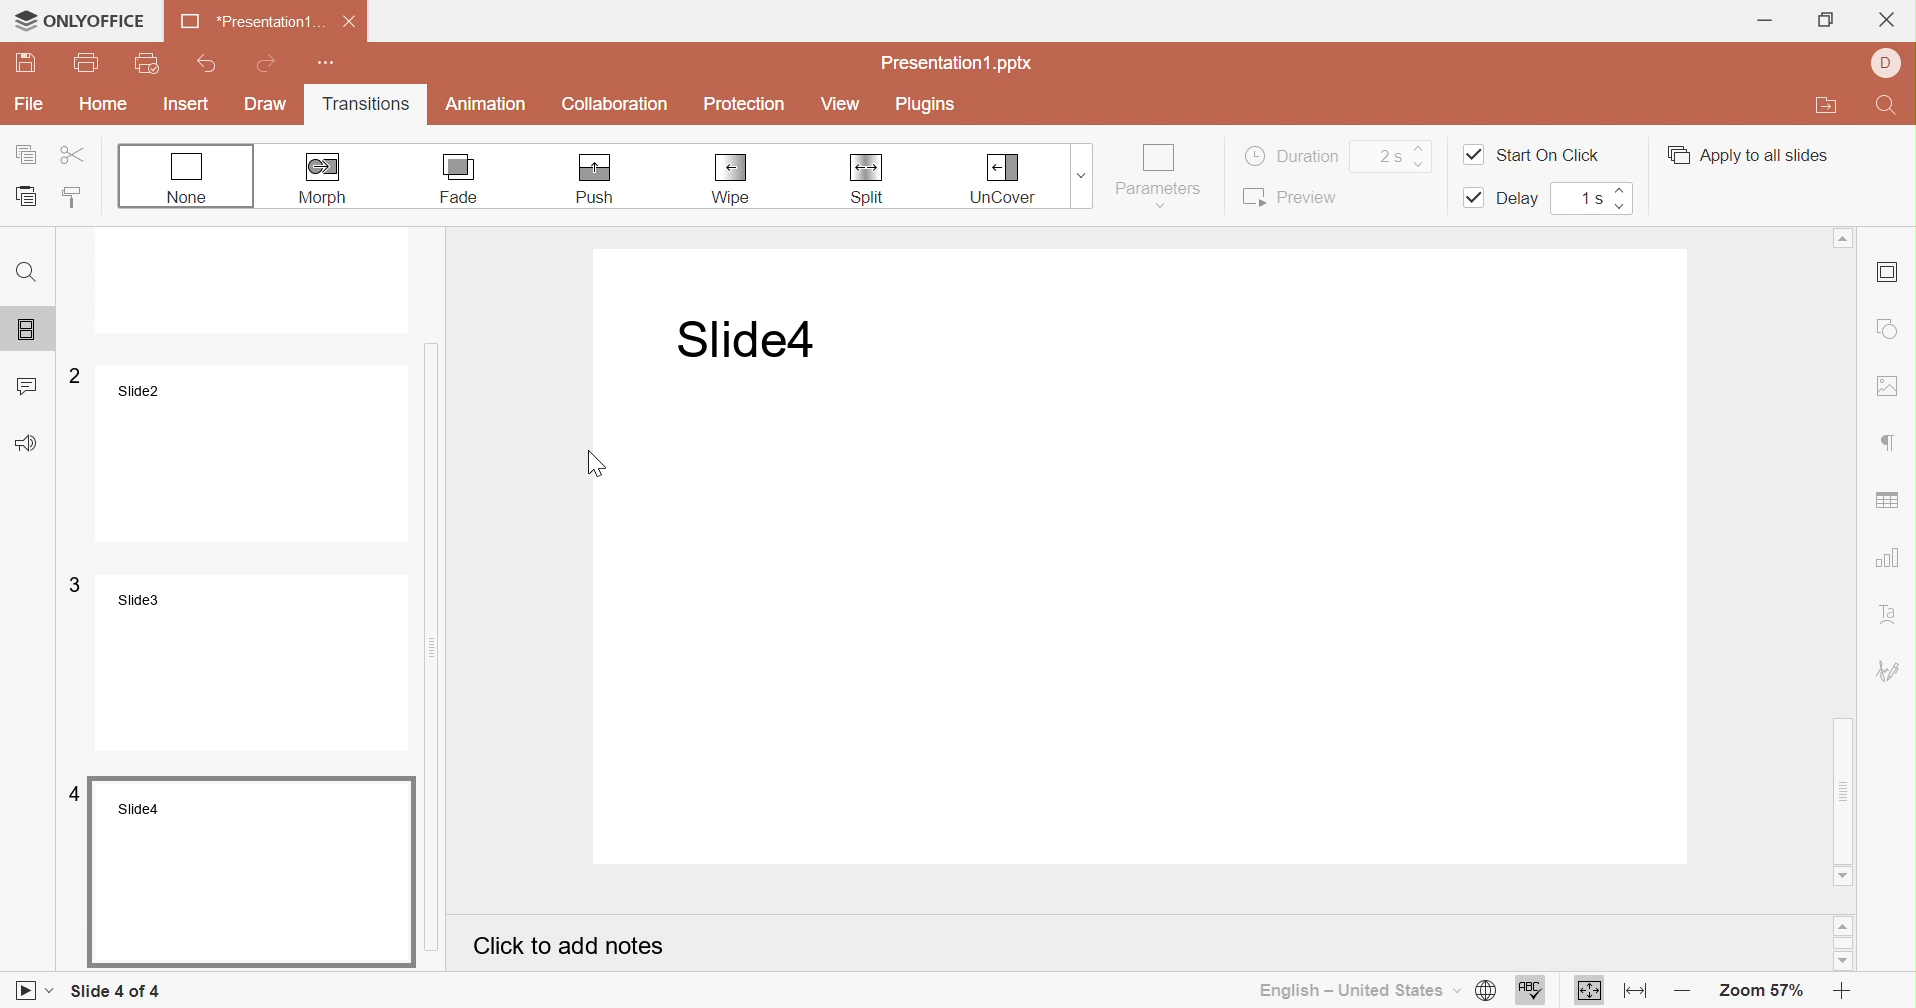  Describe the element at coordinates (461, 179) in the screenshot. I see `Fade` at that location.